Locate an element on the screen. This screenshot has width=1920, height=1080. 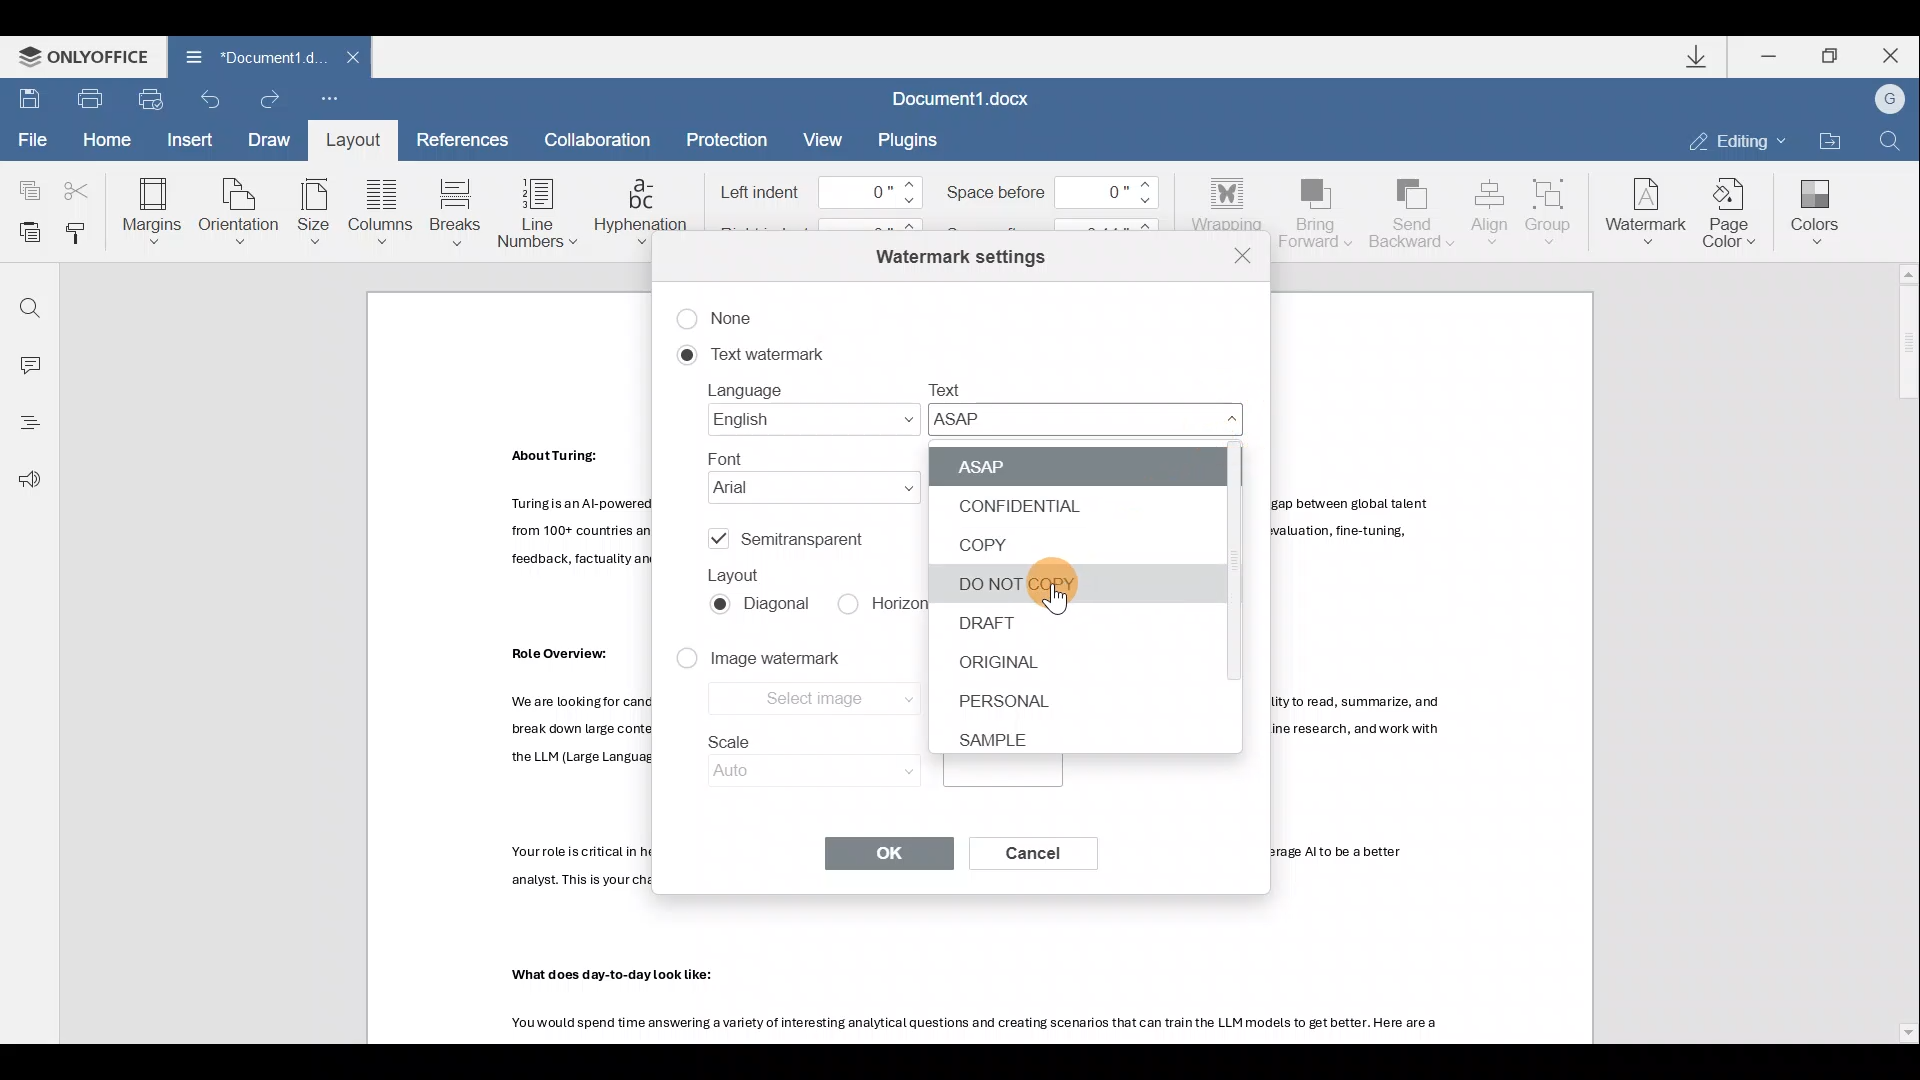
Save is located at coordinates (26, 100).